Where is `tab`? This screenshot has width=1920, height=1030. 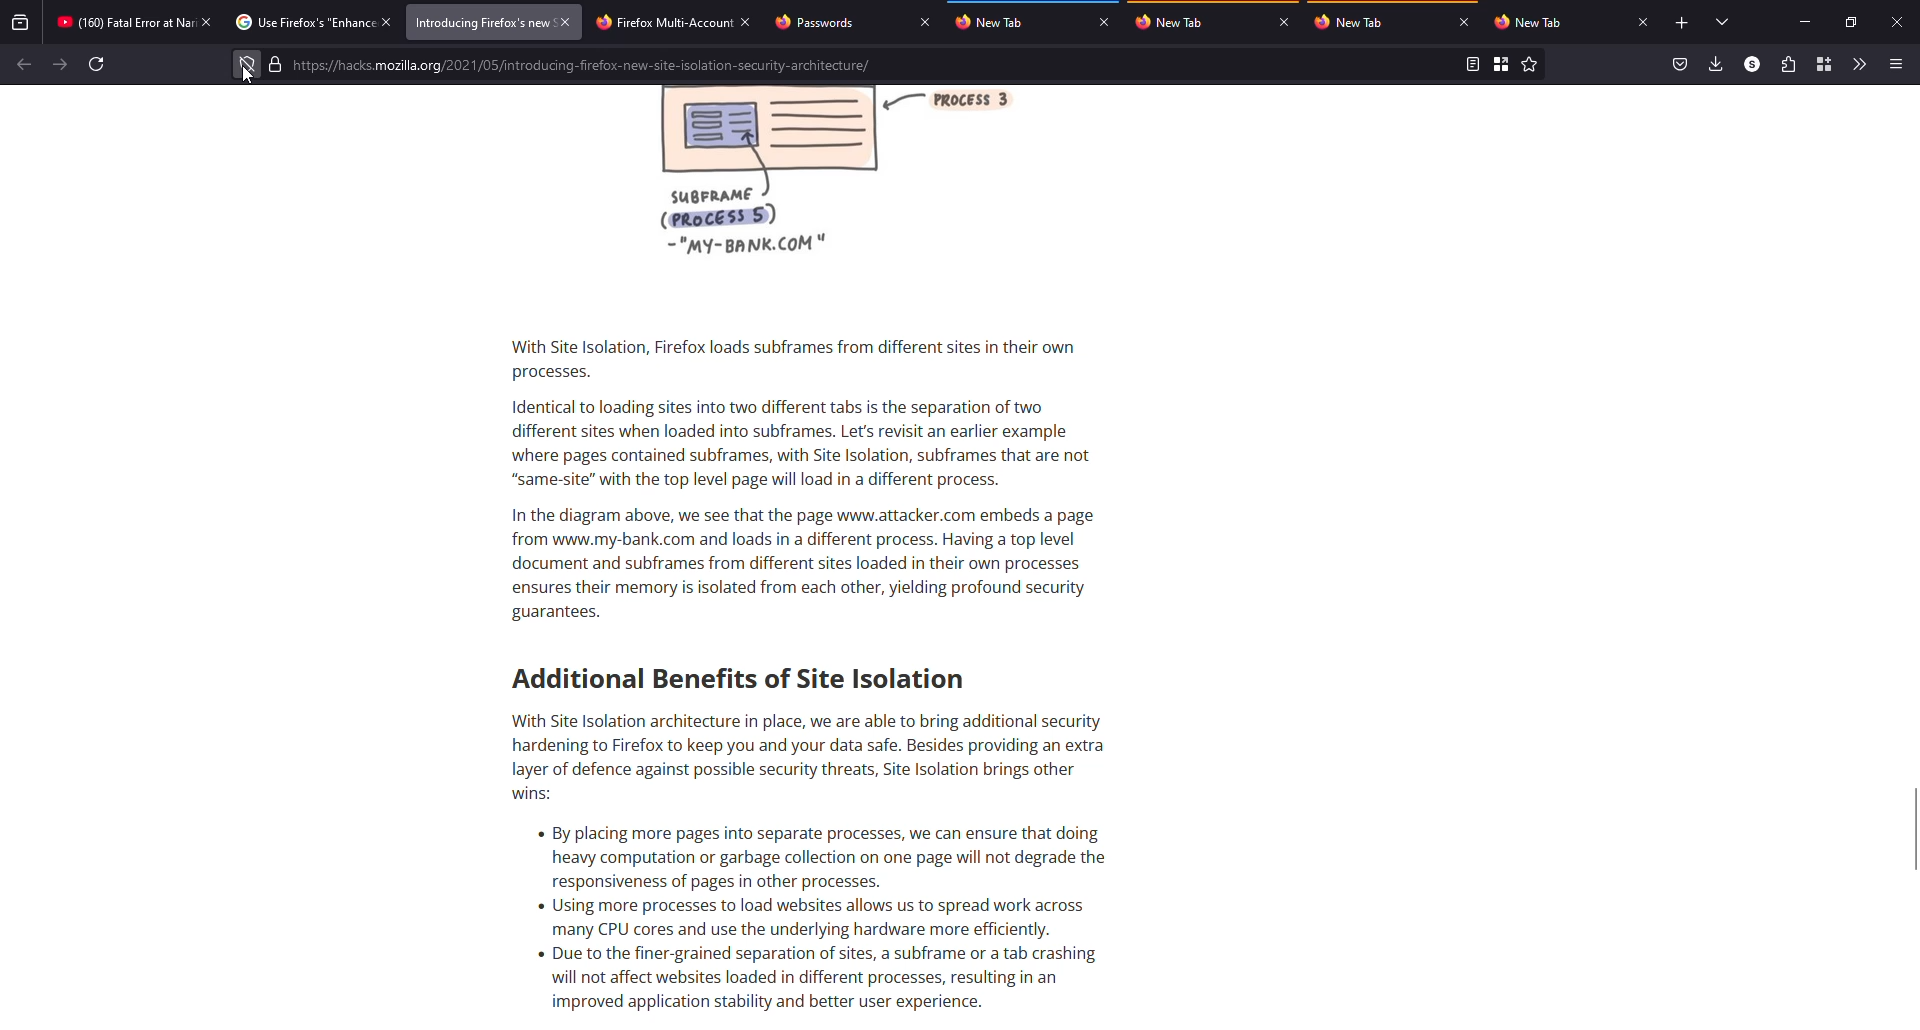 tab is located at coordinates (1182, 22).